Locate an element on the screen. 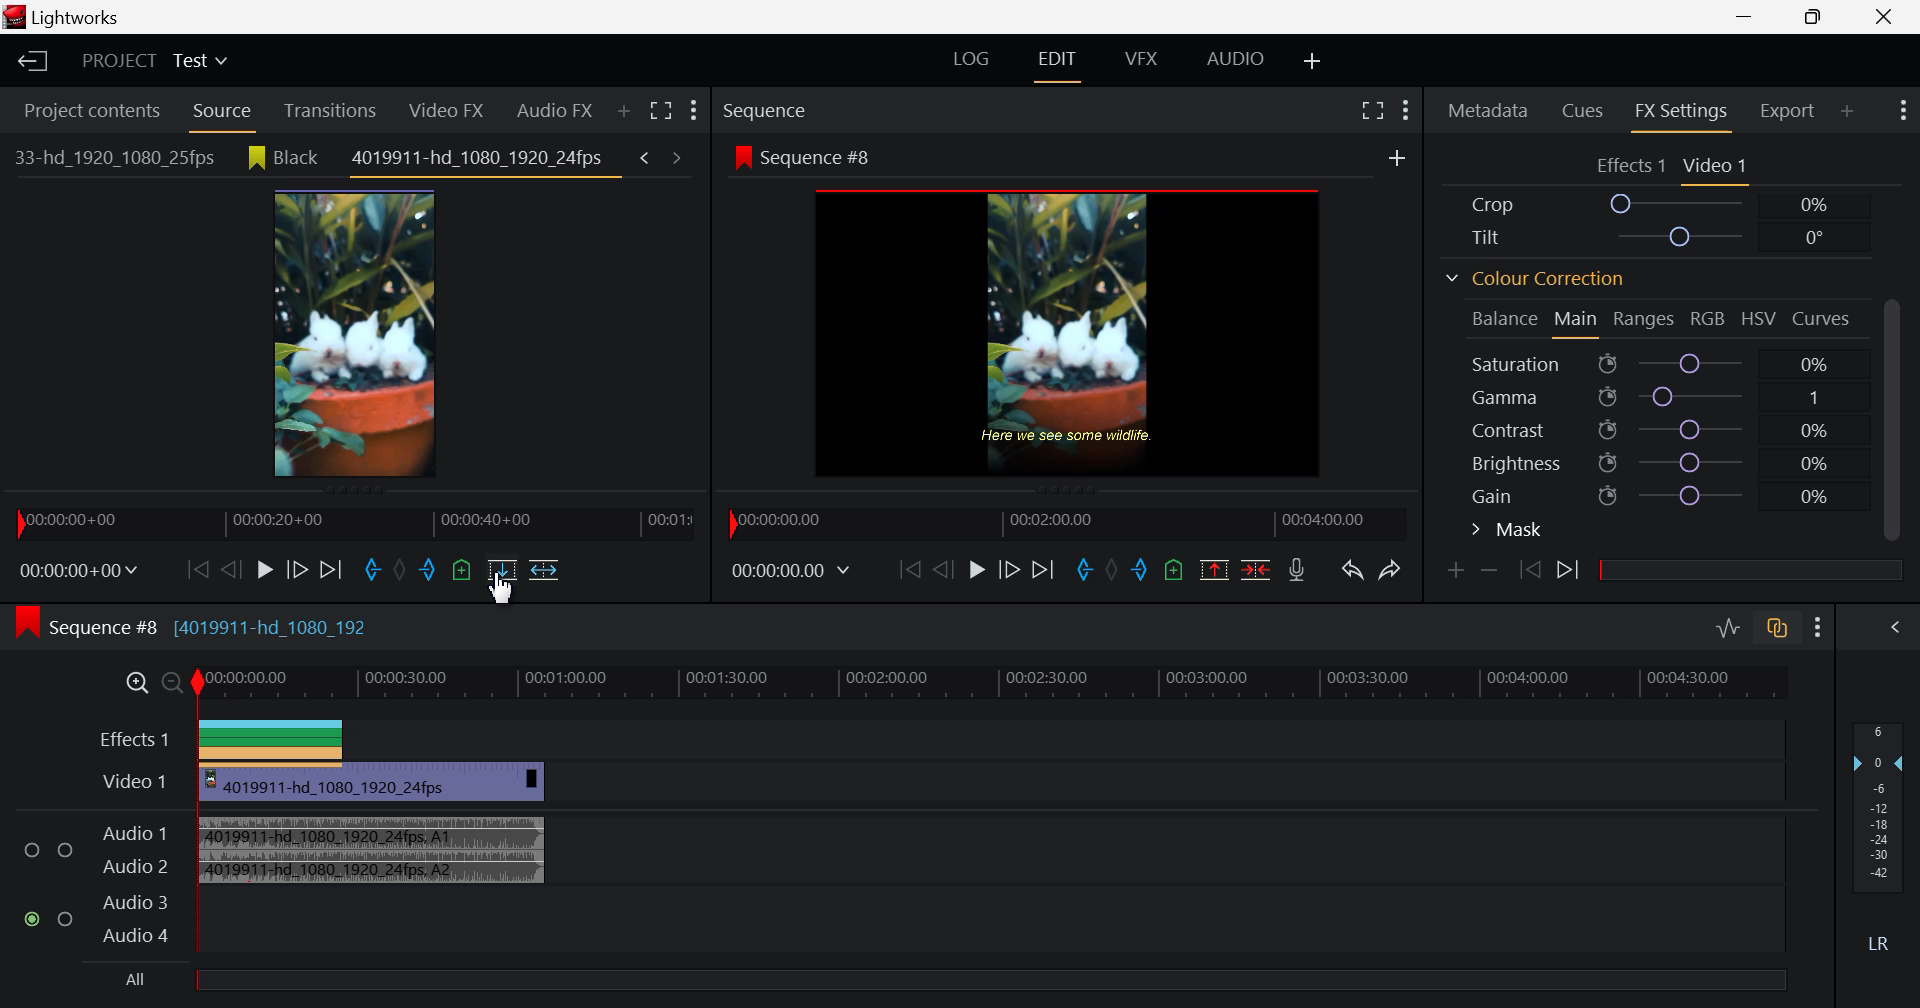  Audio Input Fields is located at coordinates (97, 881).